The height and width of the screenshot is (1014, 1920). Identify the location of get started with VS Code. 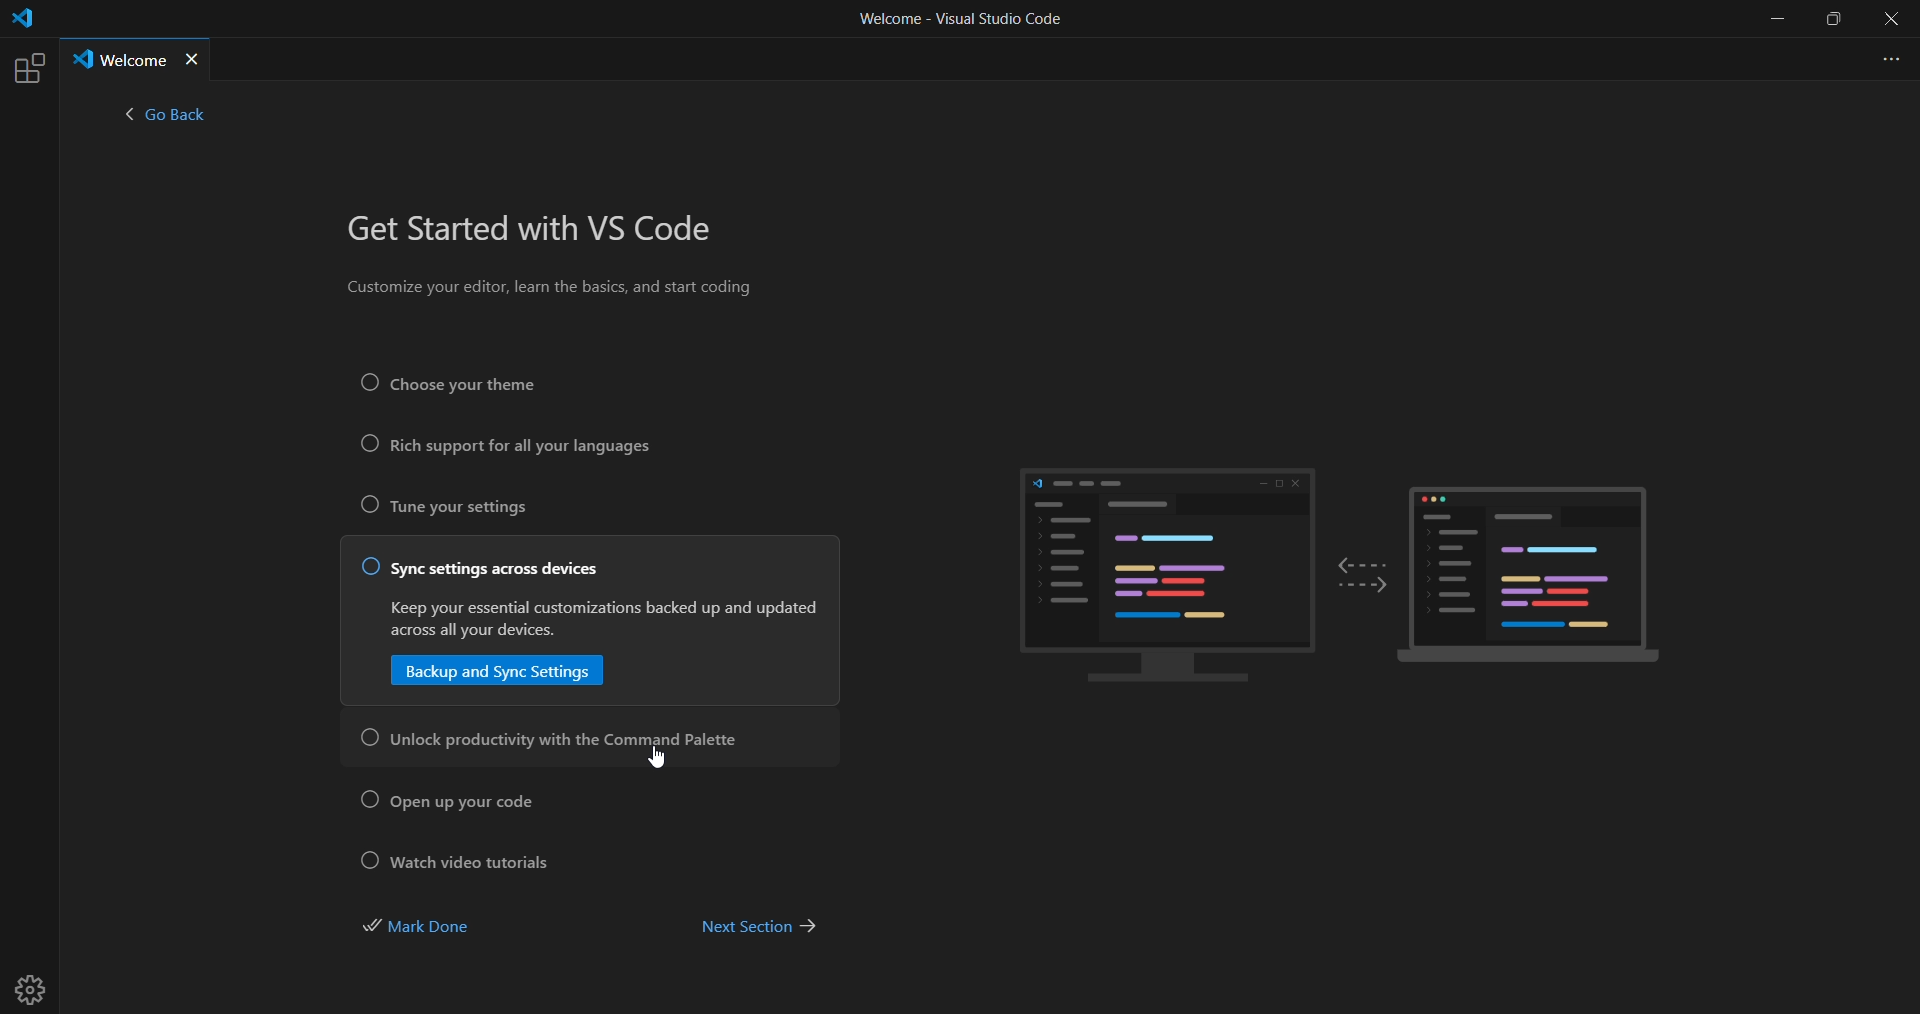
(539, 231).